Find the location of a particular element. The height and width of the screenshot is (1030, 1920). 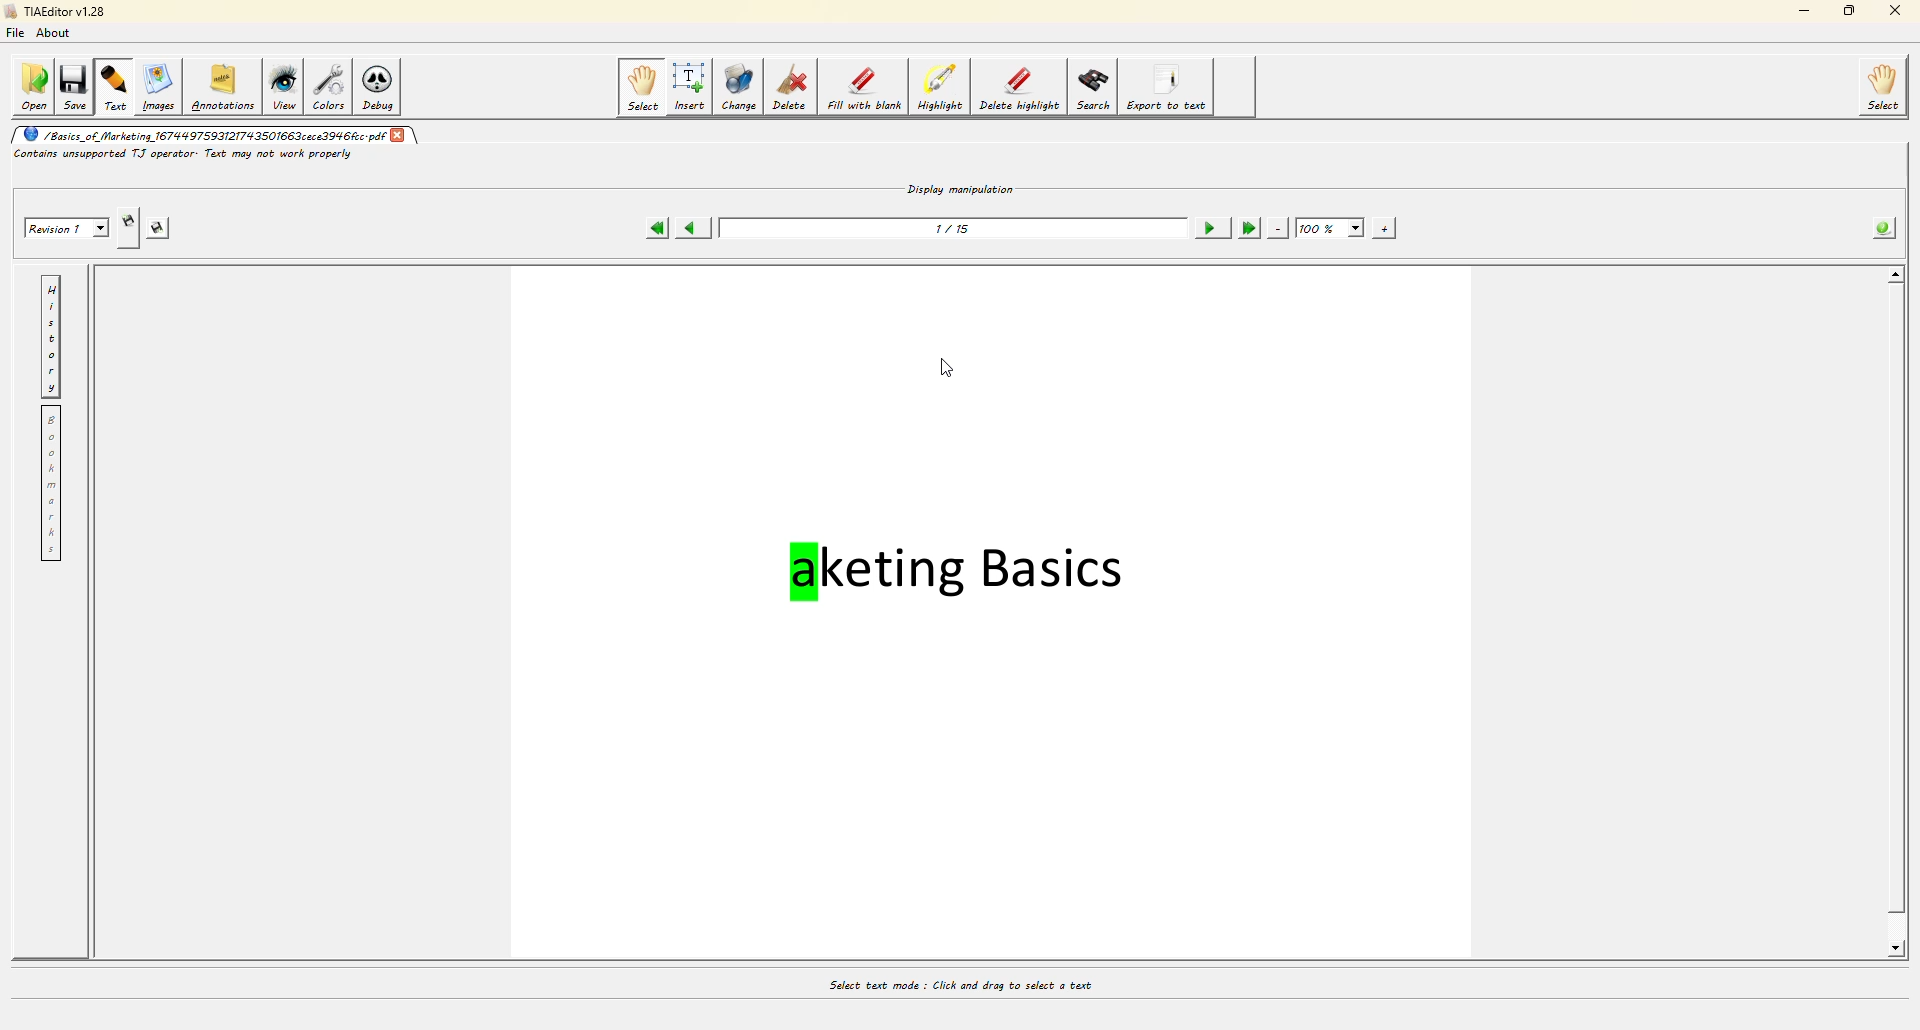

error info is located at coordinates (178, 155).